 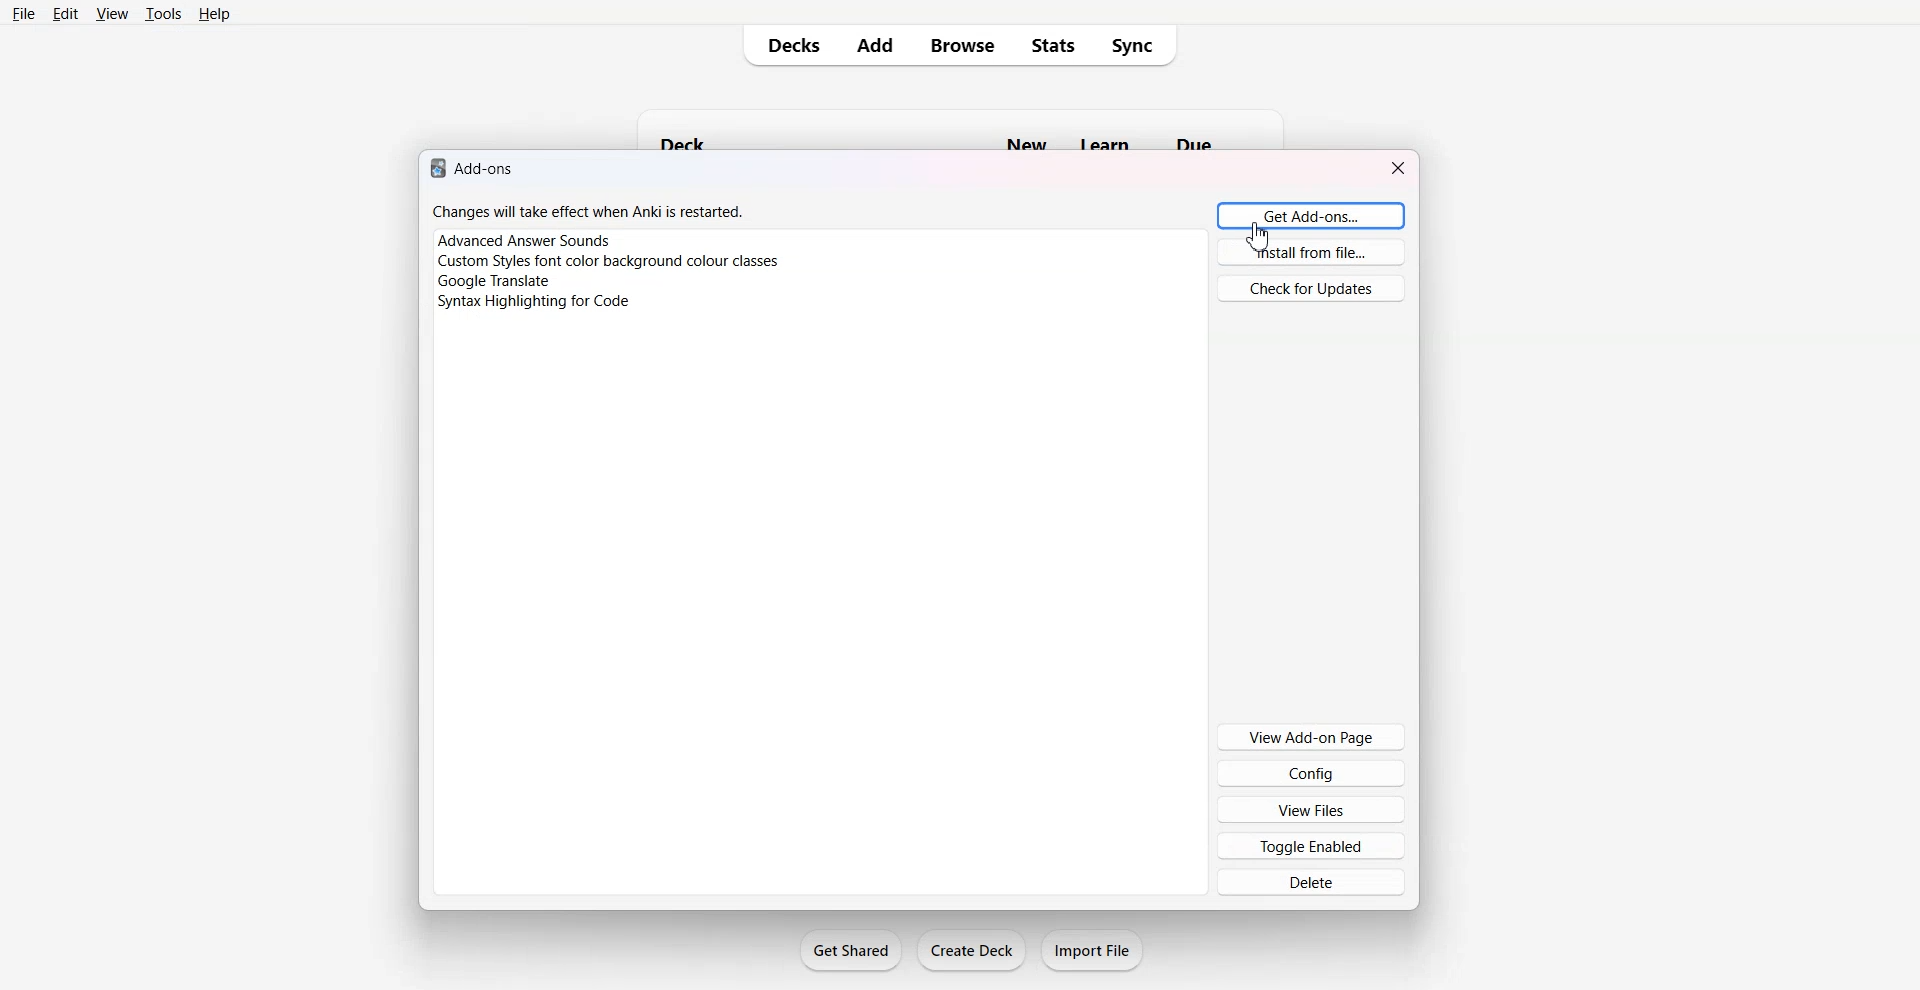 I want to click on Install from file, so click(x=1312, y=252).